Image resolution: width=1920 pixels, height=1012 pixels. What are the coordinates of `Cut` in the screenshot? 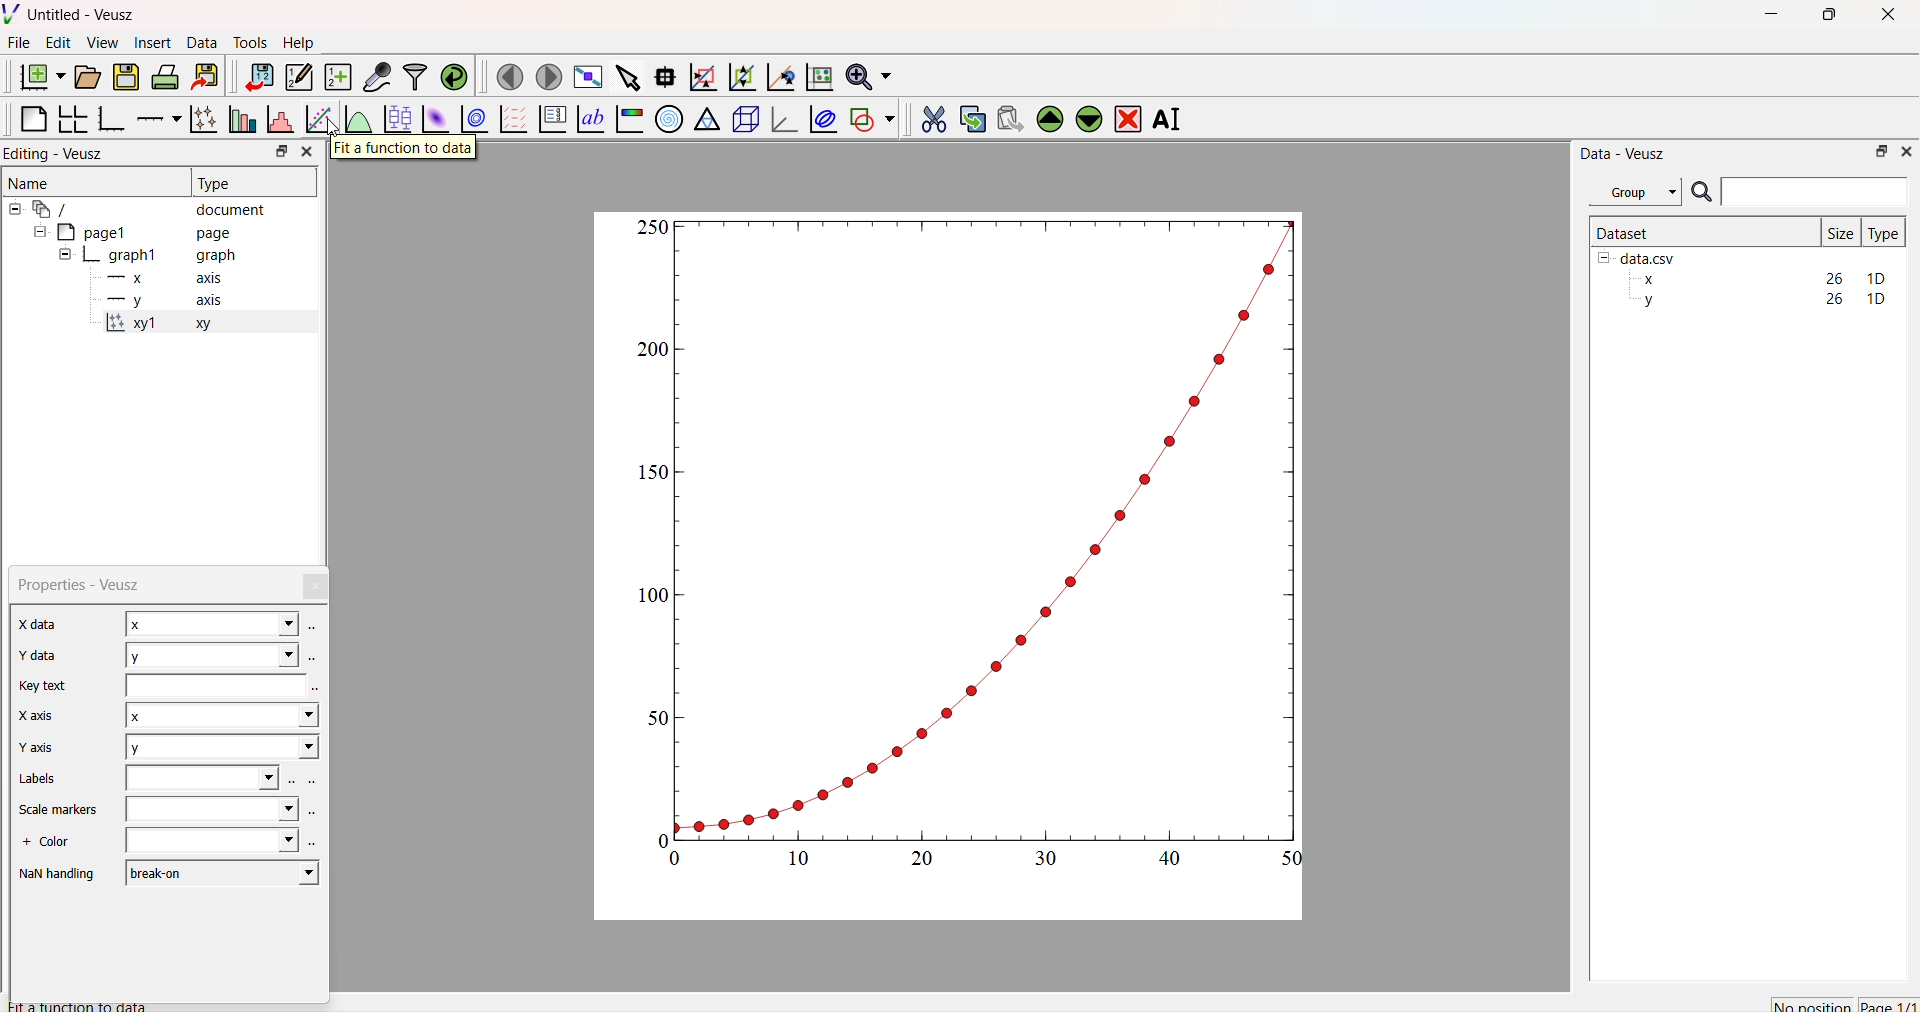 It's located at (927, 116).